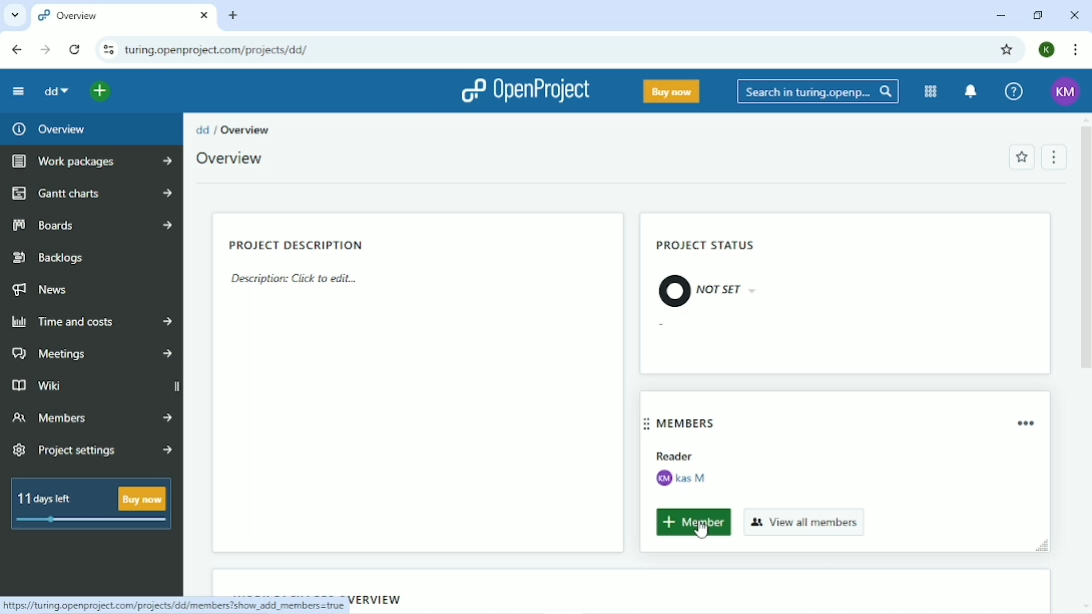 The width and height of the screenshot is (1092, 614). Describe the element at coordinates (703, 244) in the screenshot. I see `Project status` at that location.